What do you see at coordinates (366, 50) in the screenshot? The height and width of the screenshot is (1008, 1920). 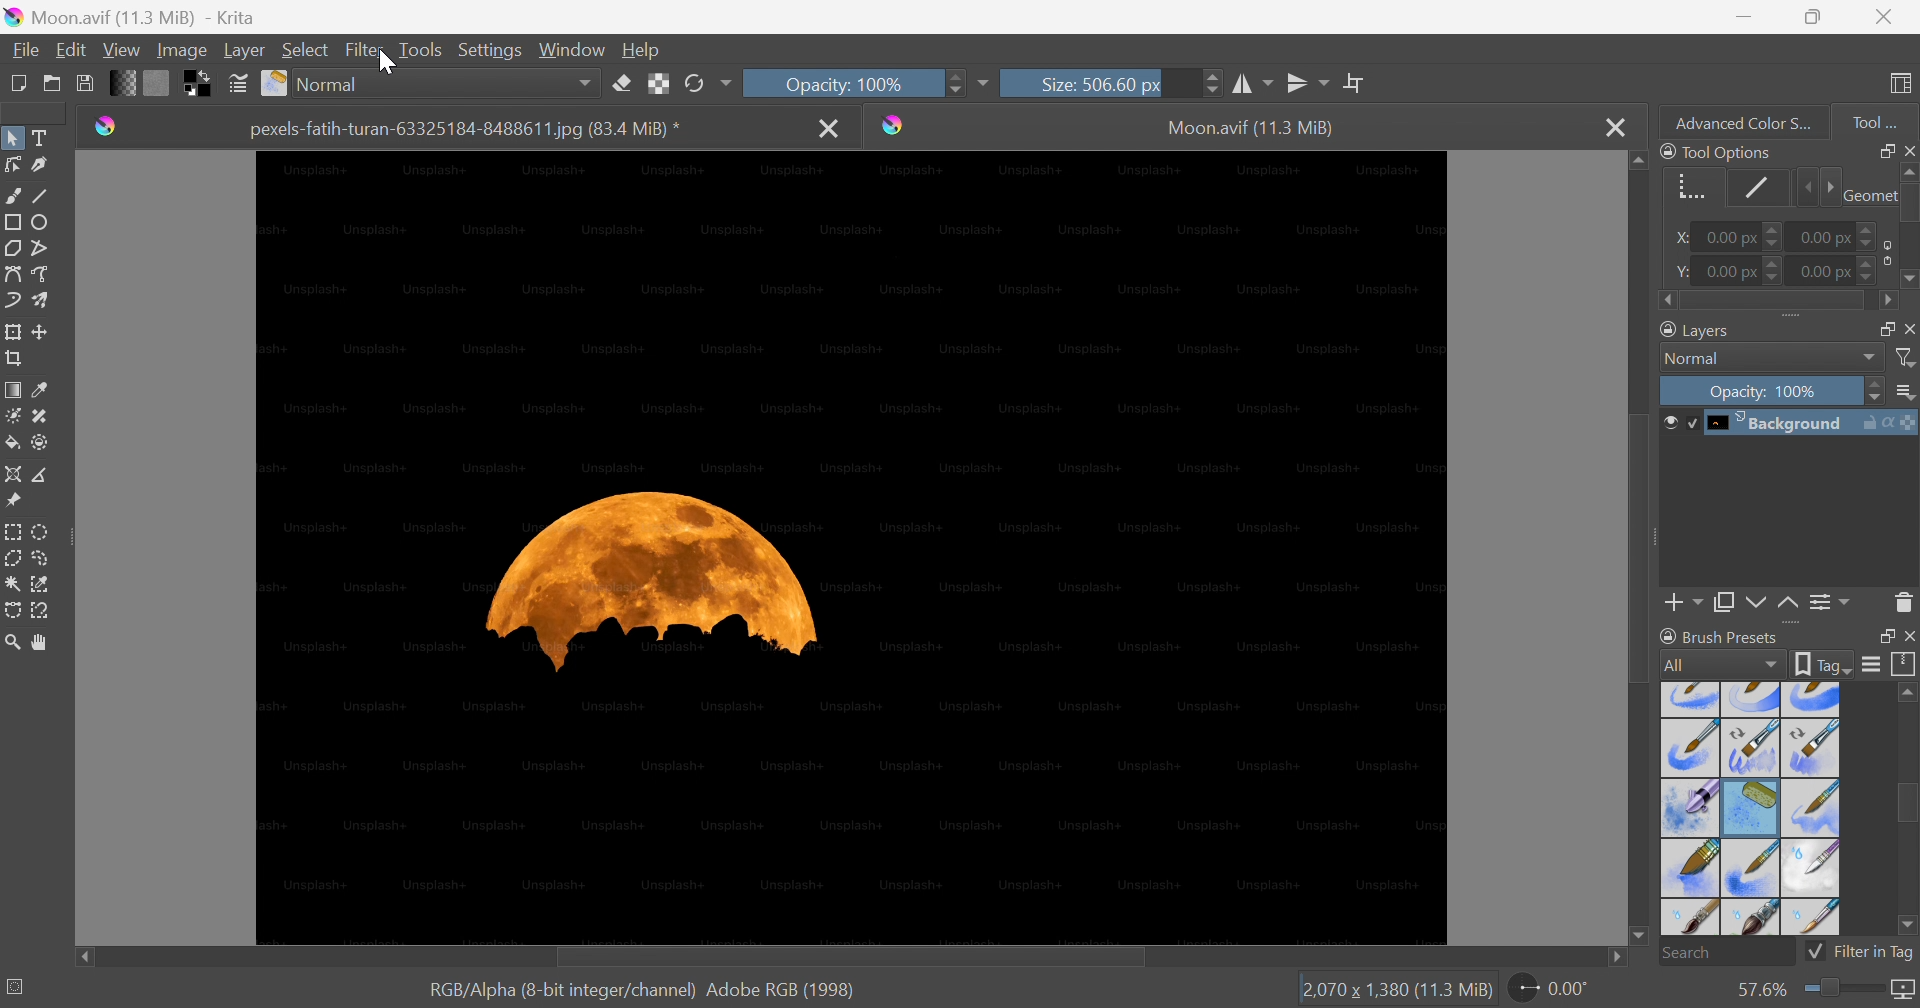 I see `Filter` at bounding box center [366, 50].